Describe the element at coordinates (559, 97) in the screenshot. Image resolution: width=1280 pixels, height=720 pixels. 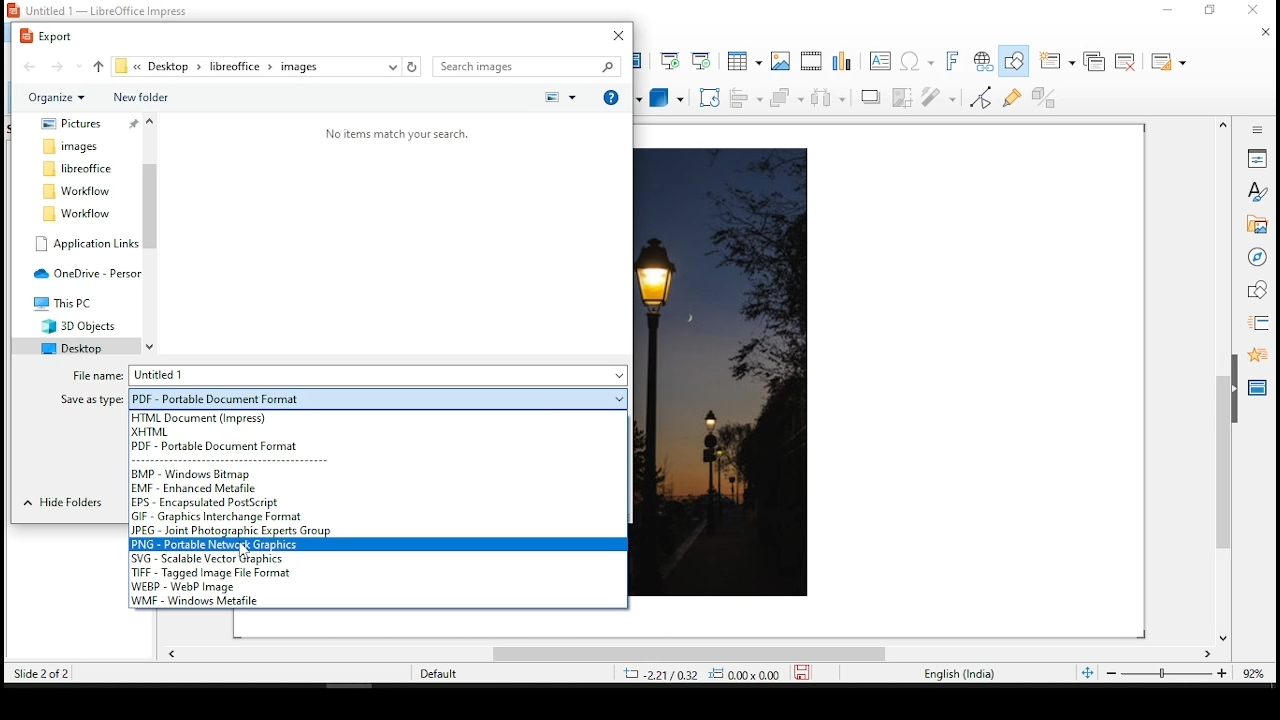
I see `preview` at that location.